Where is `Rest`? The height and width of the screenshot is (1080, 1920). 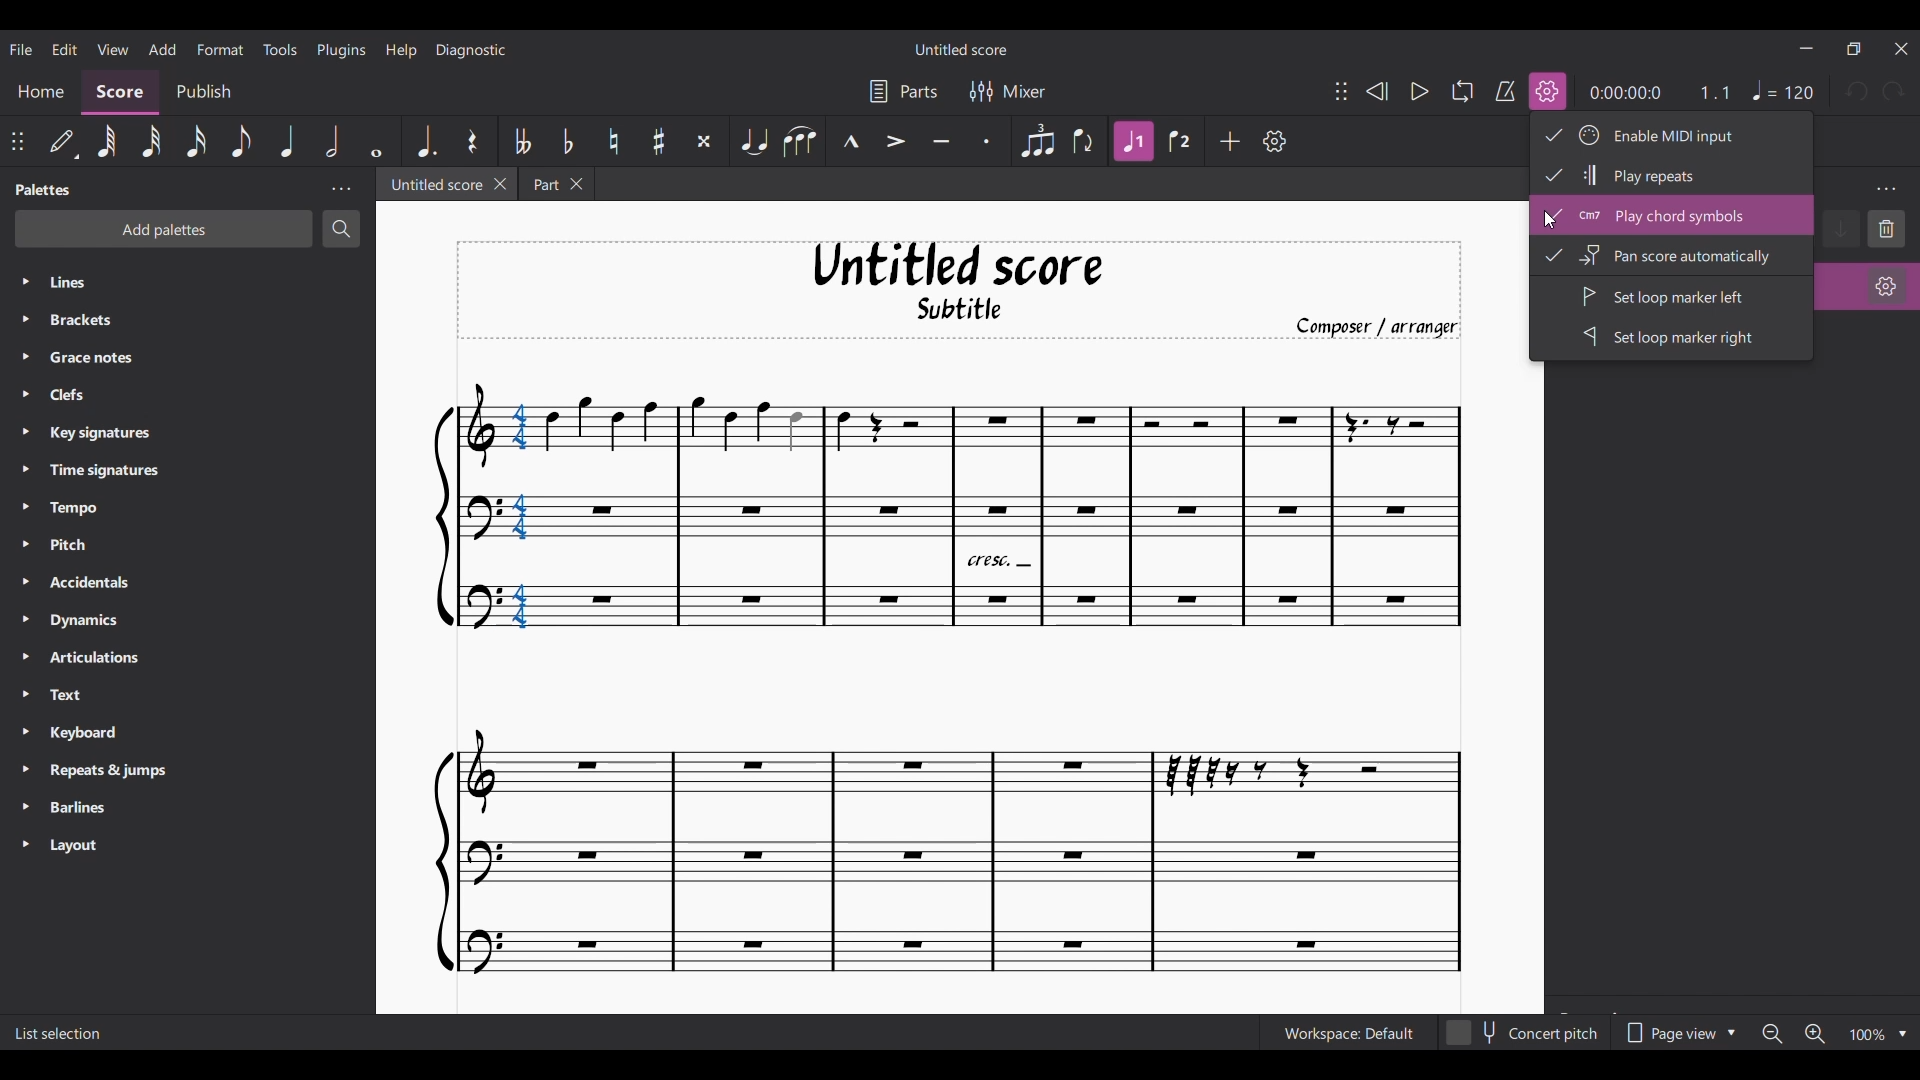 Rest is located at coordinates (471, 141).